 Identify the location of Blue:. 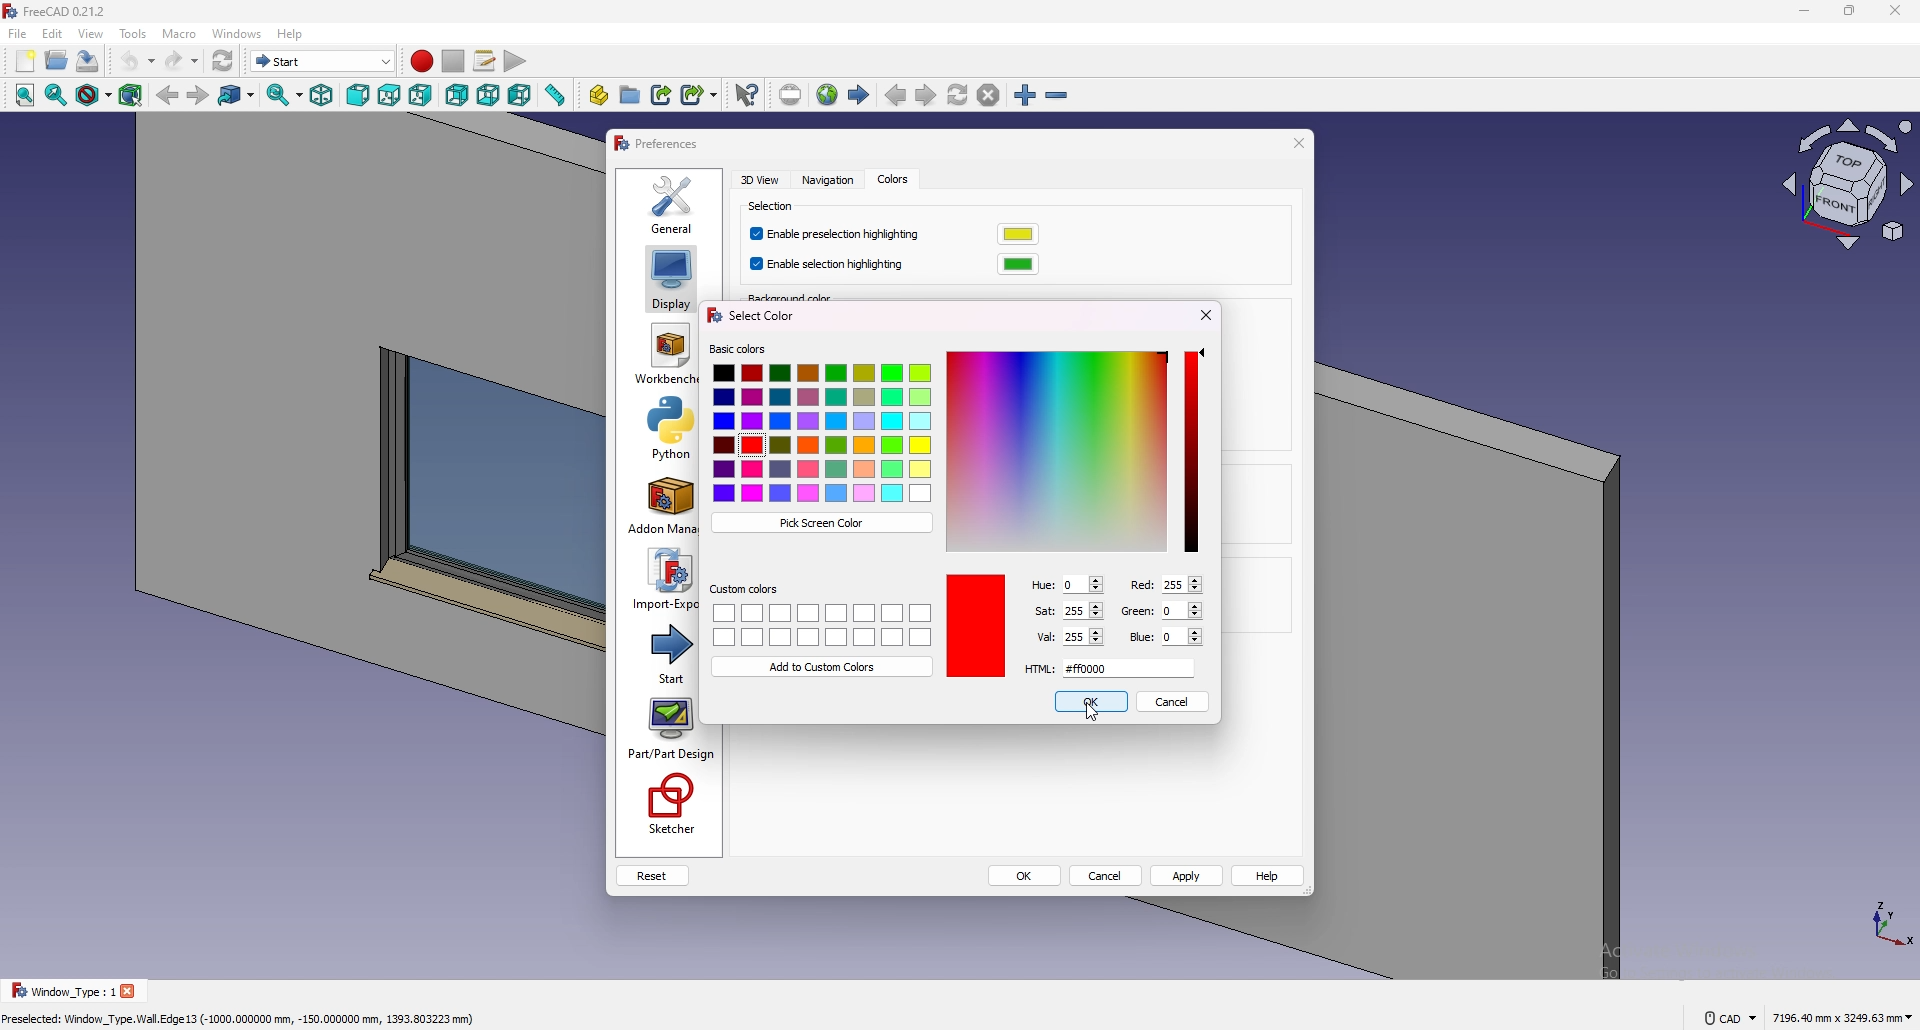
(1140, 637).